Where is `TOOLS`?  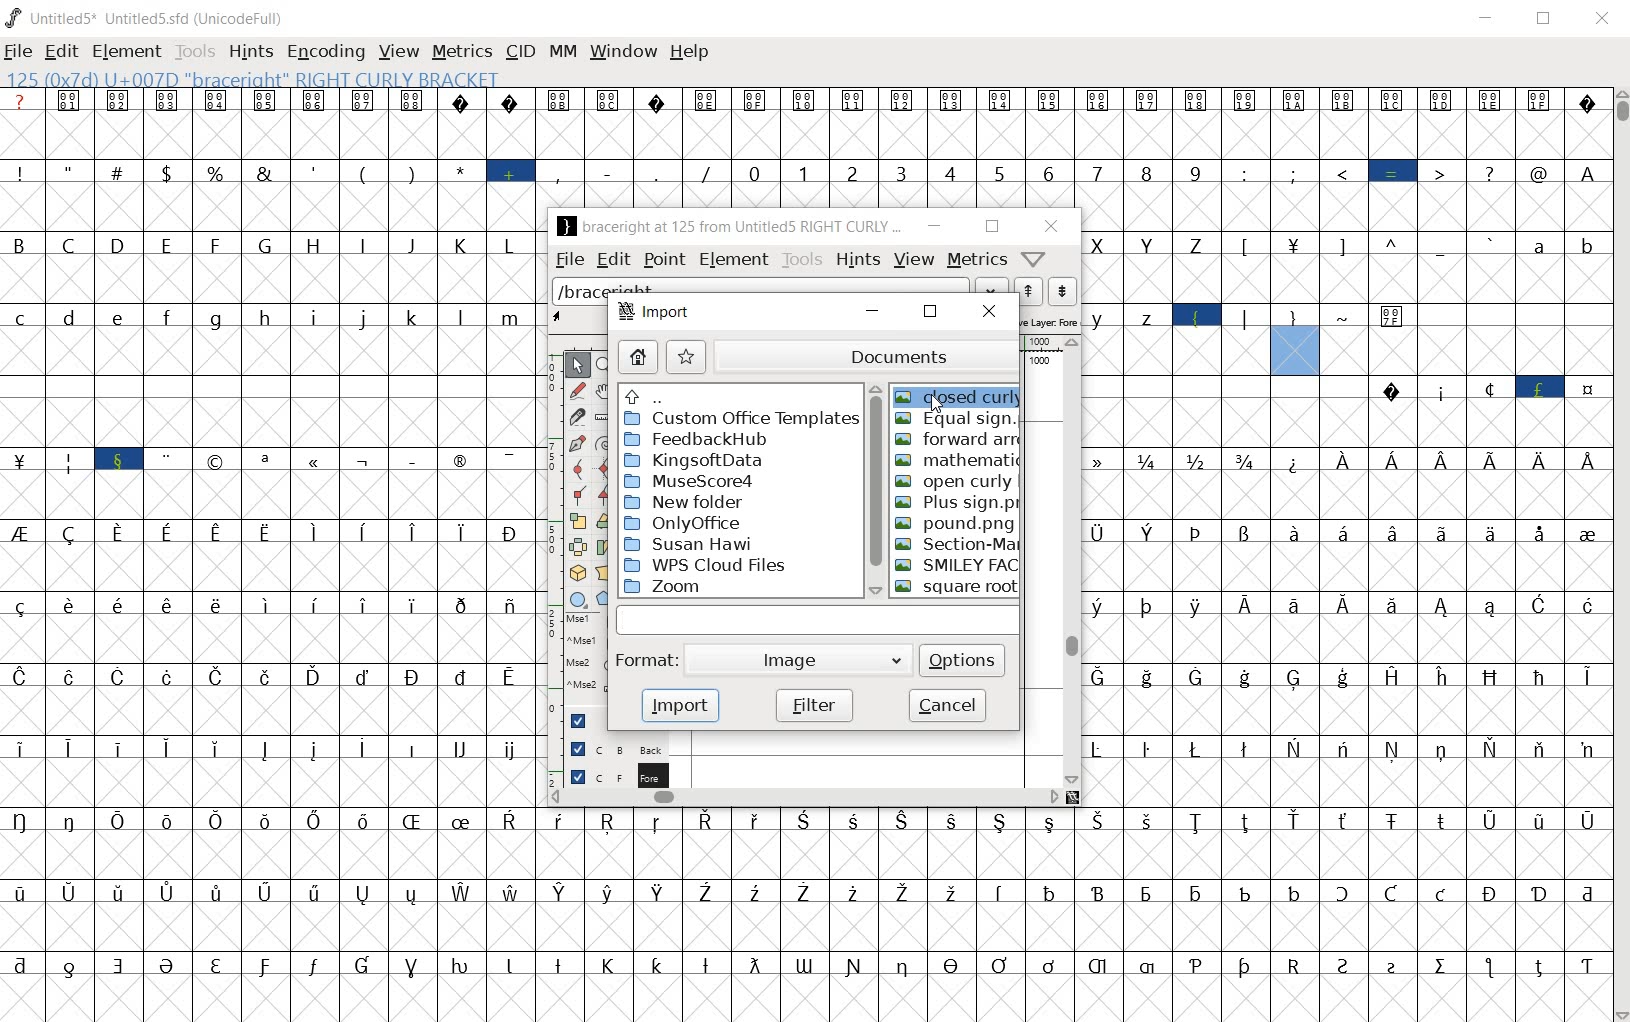 TOOLS is located at coordinates (193, 53).